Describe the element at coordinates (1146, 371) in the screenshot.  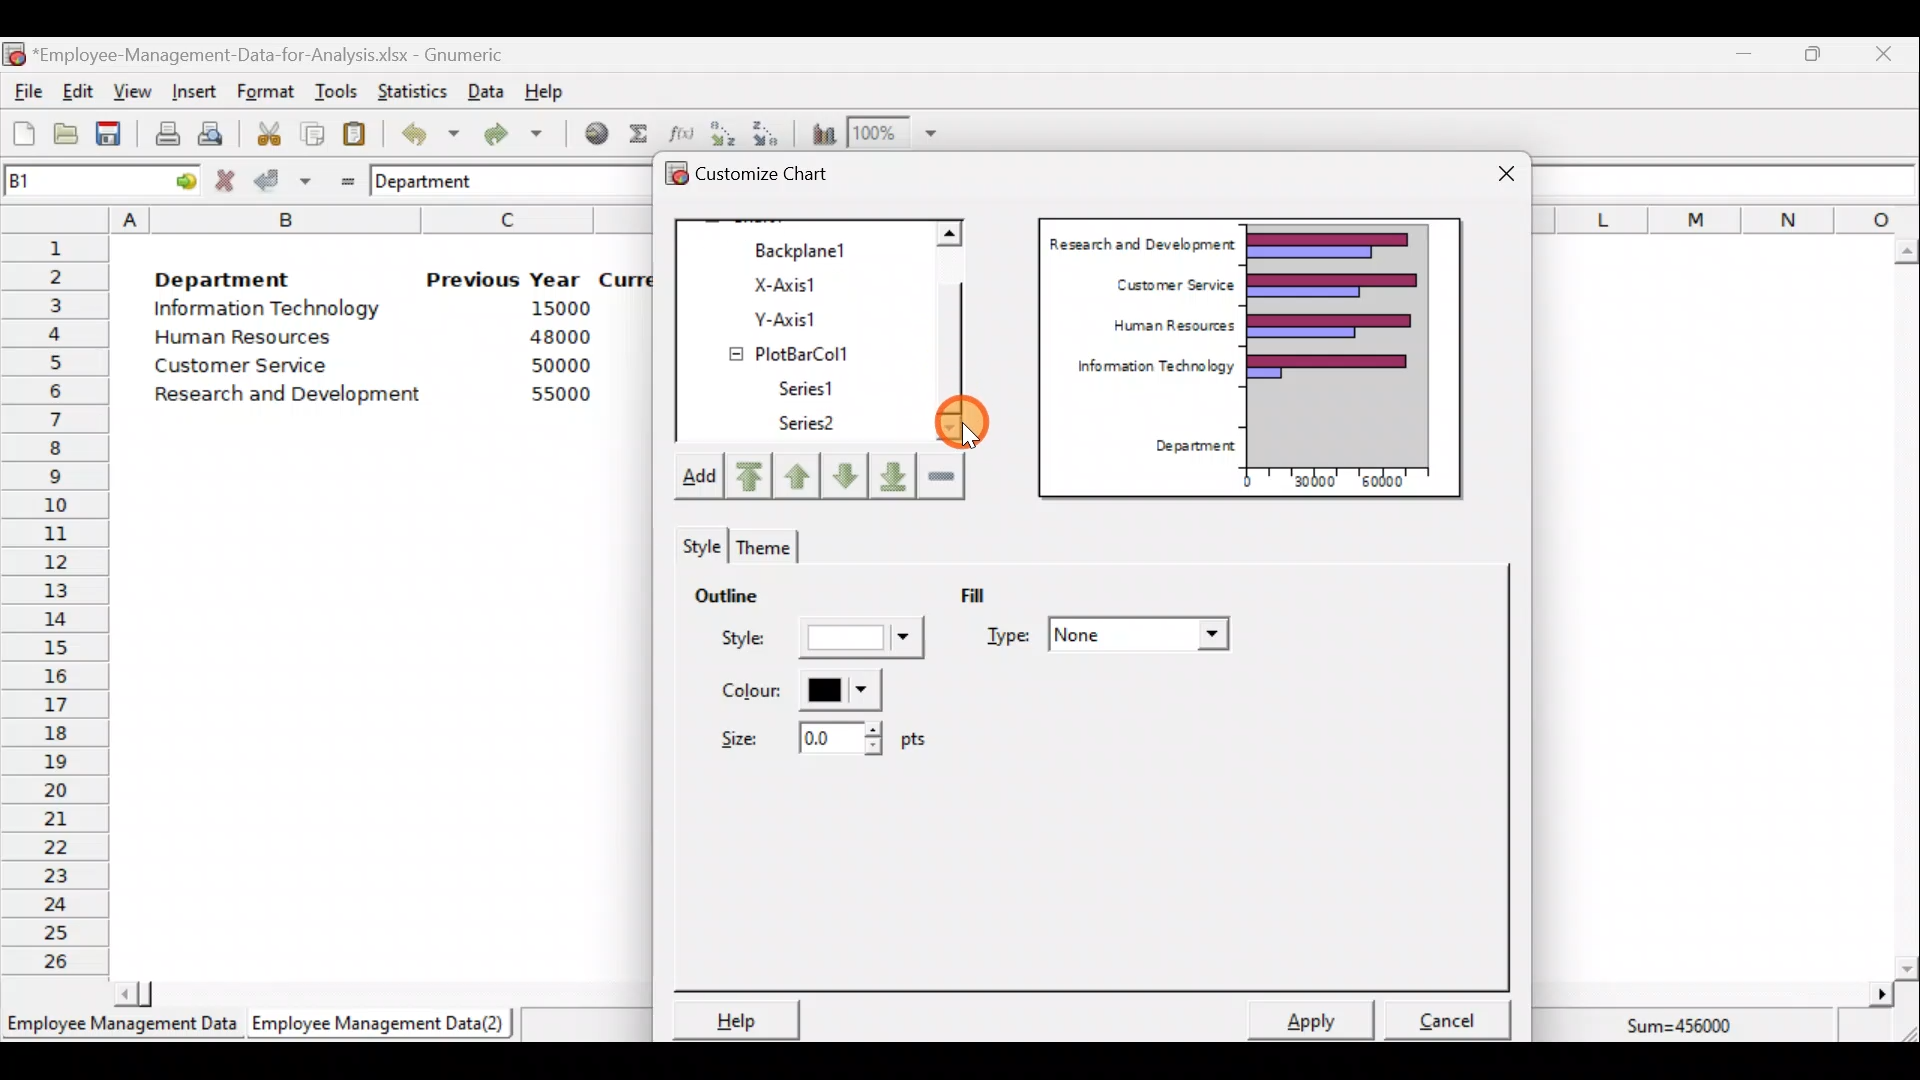
I see `Information Technology` at that location.